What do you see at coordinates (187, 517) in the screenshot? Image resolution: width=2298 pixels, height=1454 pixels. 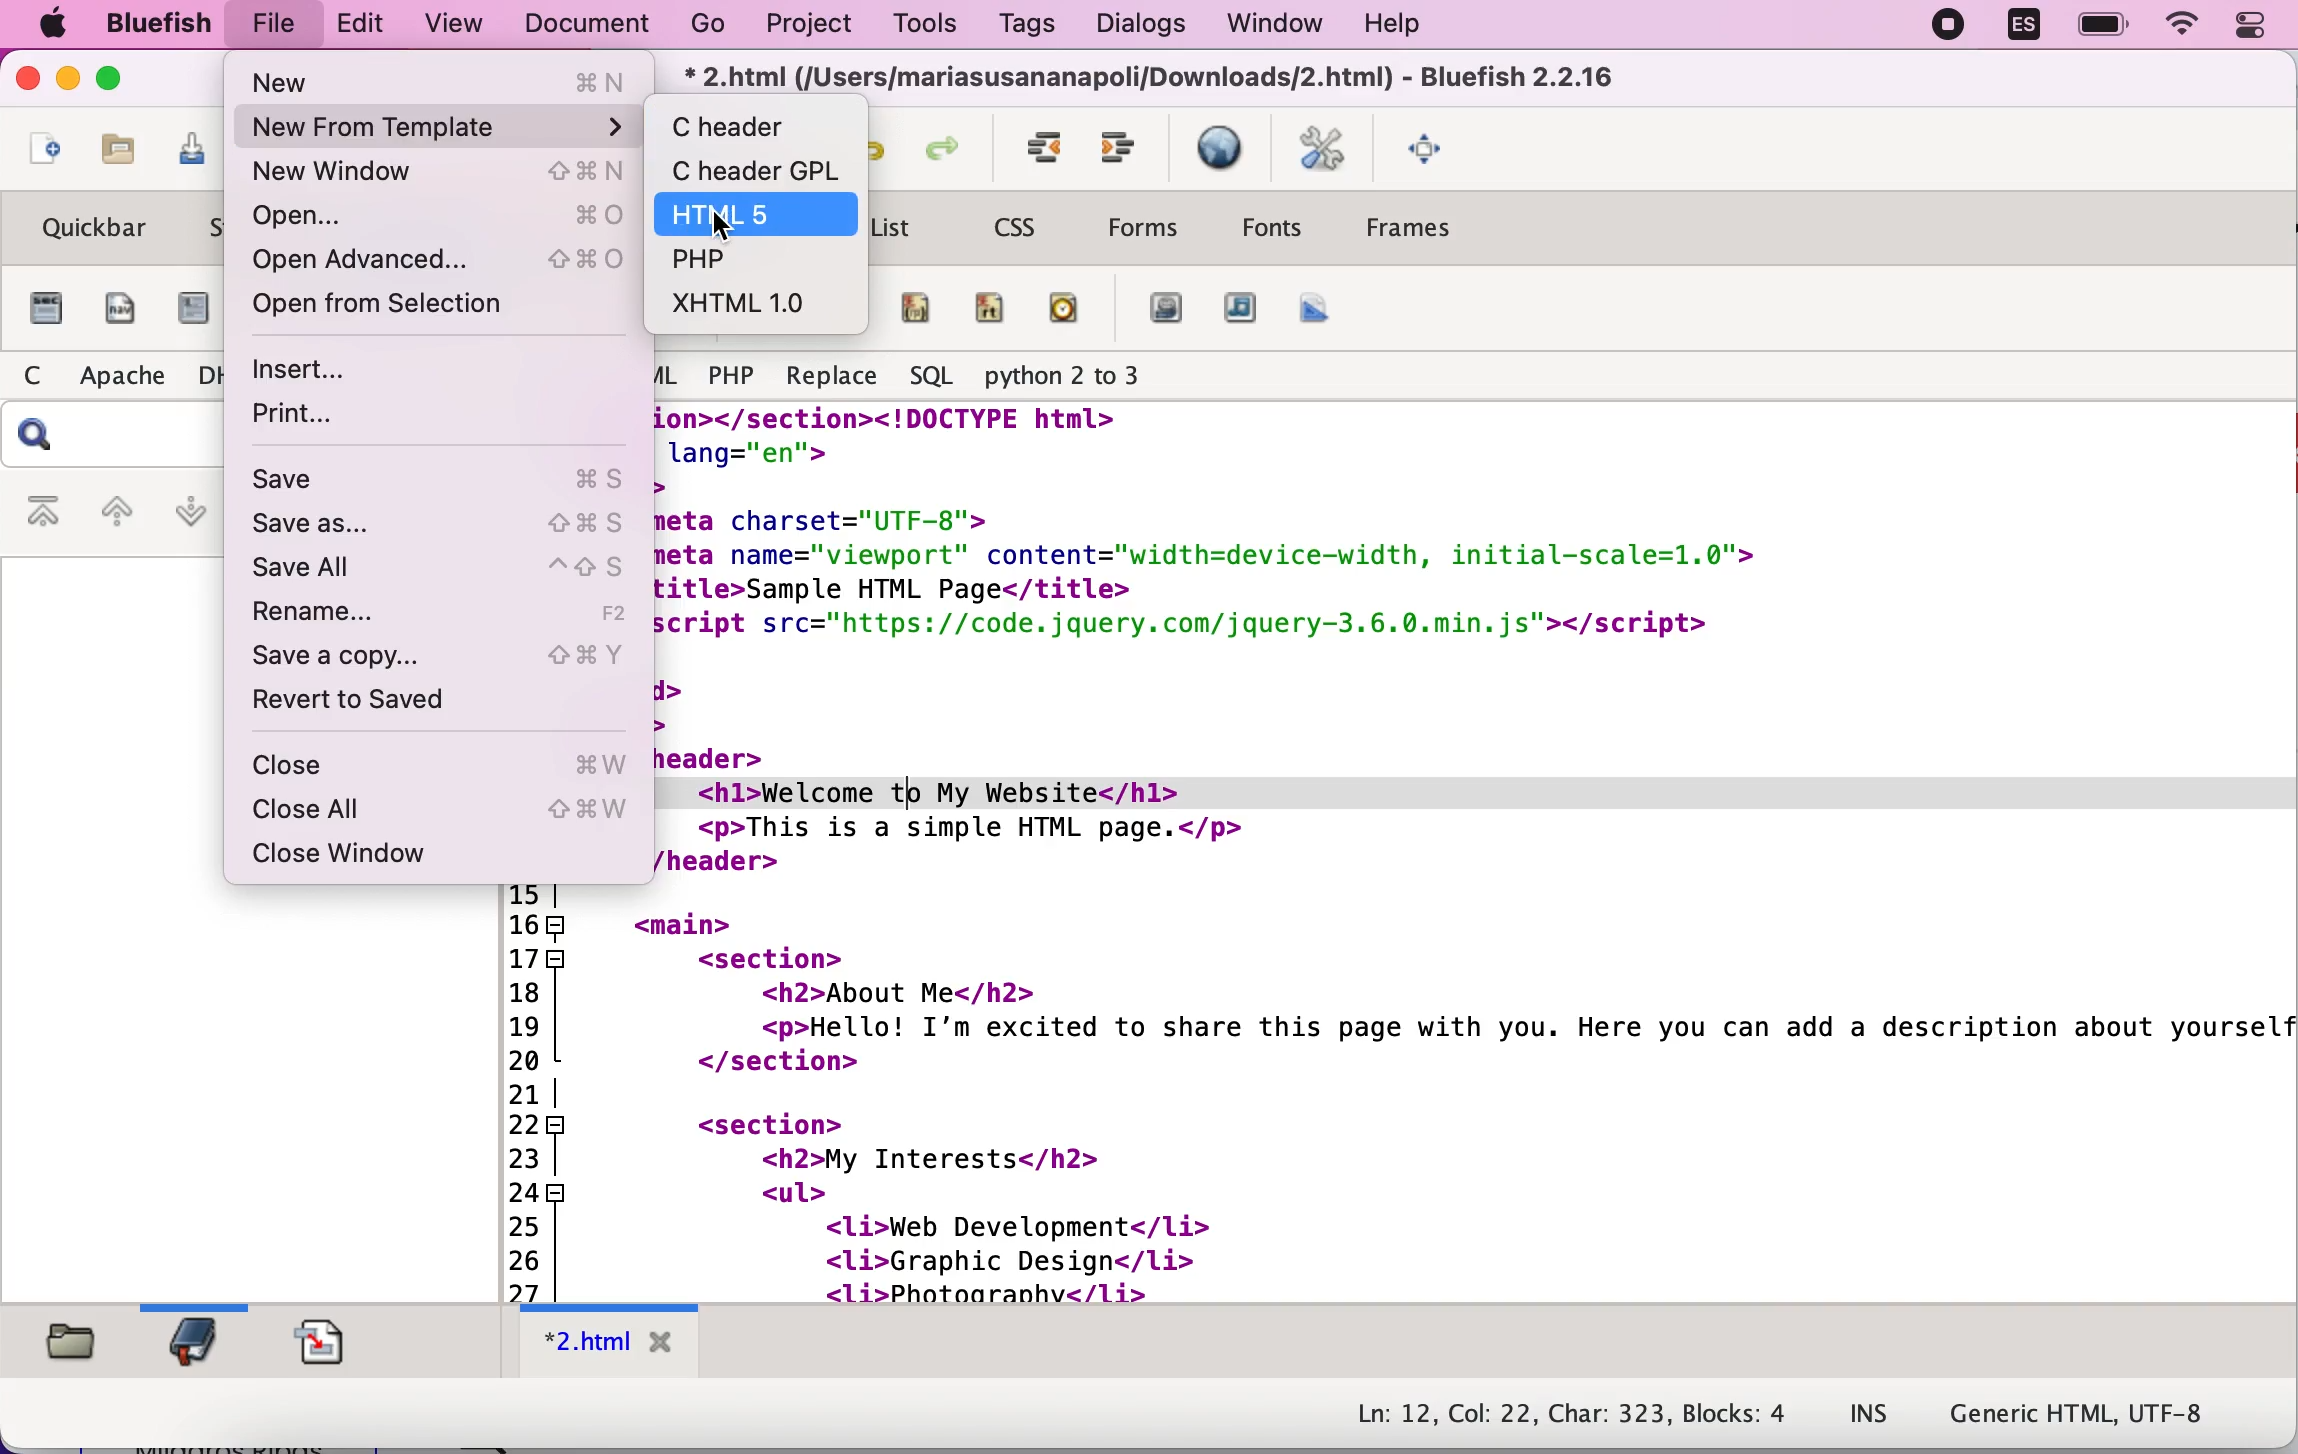 I see `next bookmark` at bounding box center [187, 517].